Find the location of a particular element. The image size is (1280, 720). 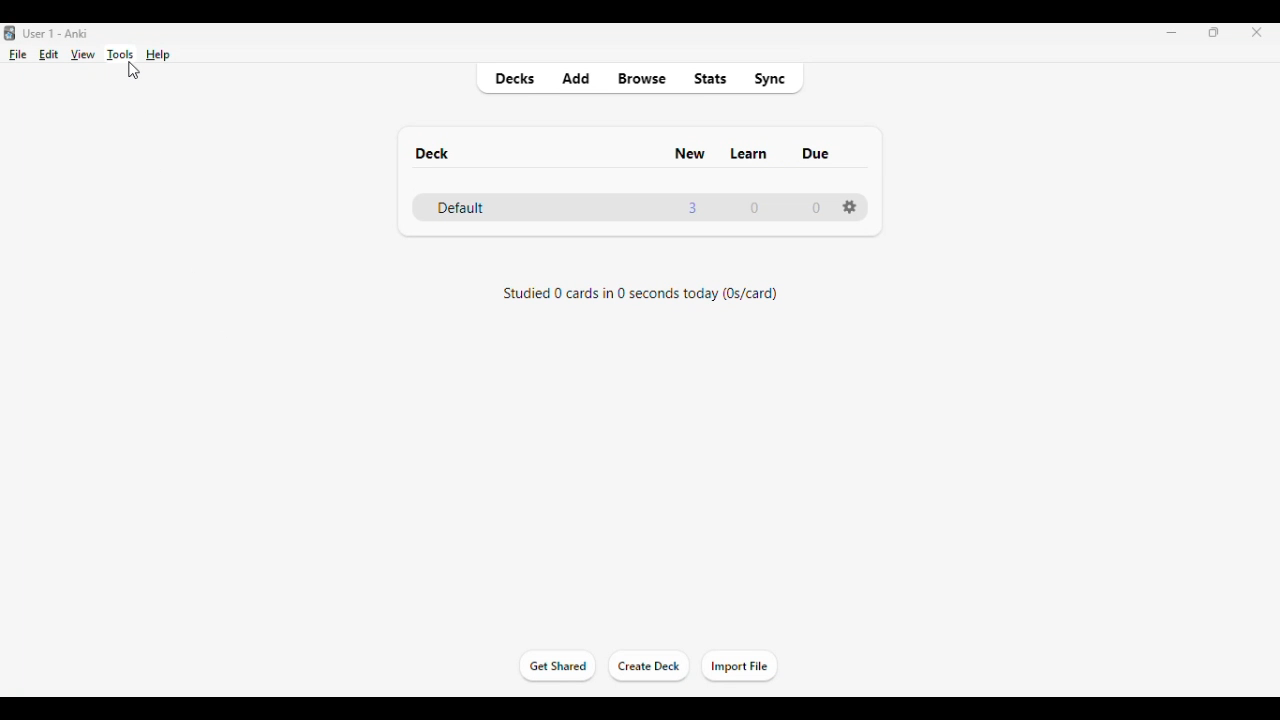

add is located at coordinates (576, 78).